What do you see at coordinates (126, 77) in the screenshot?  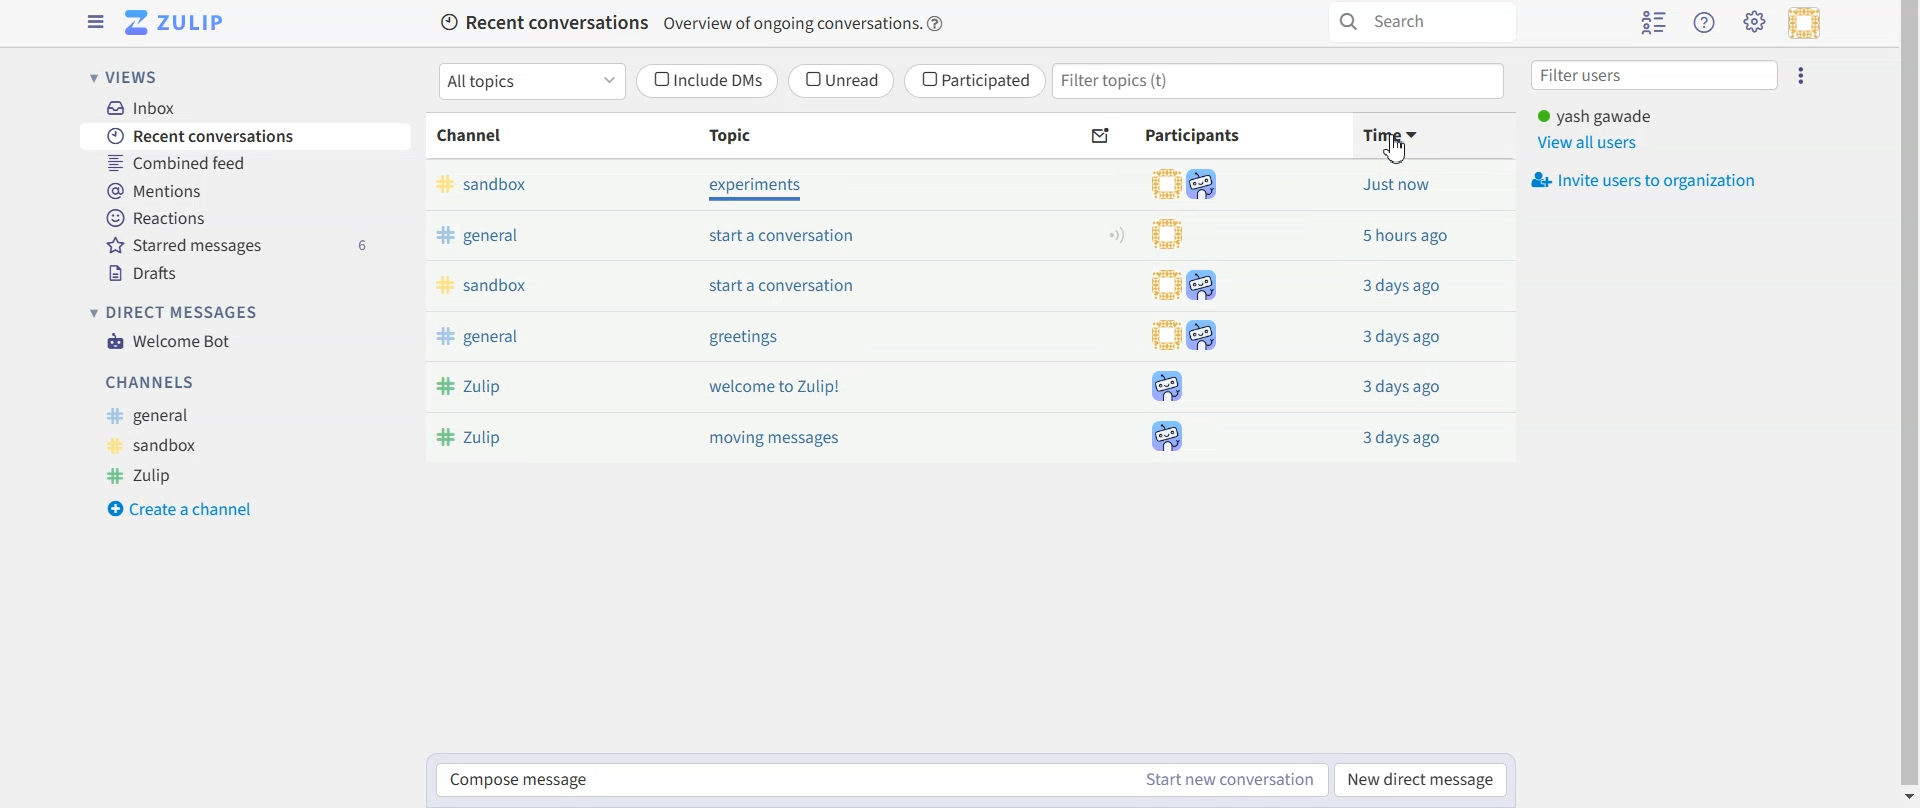 I see `Views` at bounding box center [126, 77].